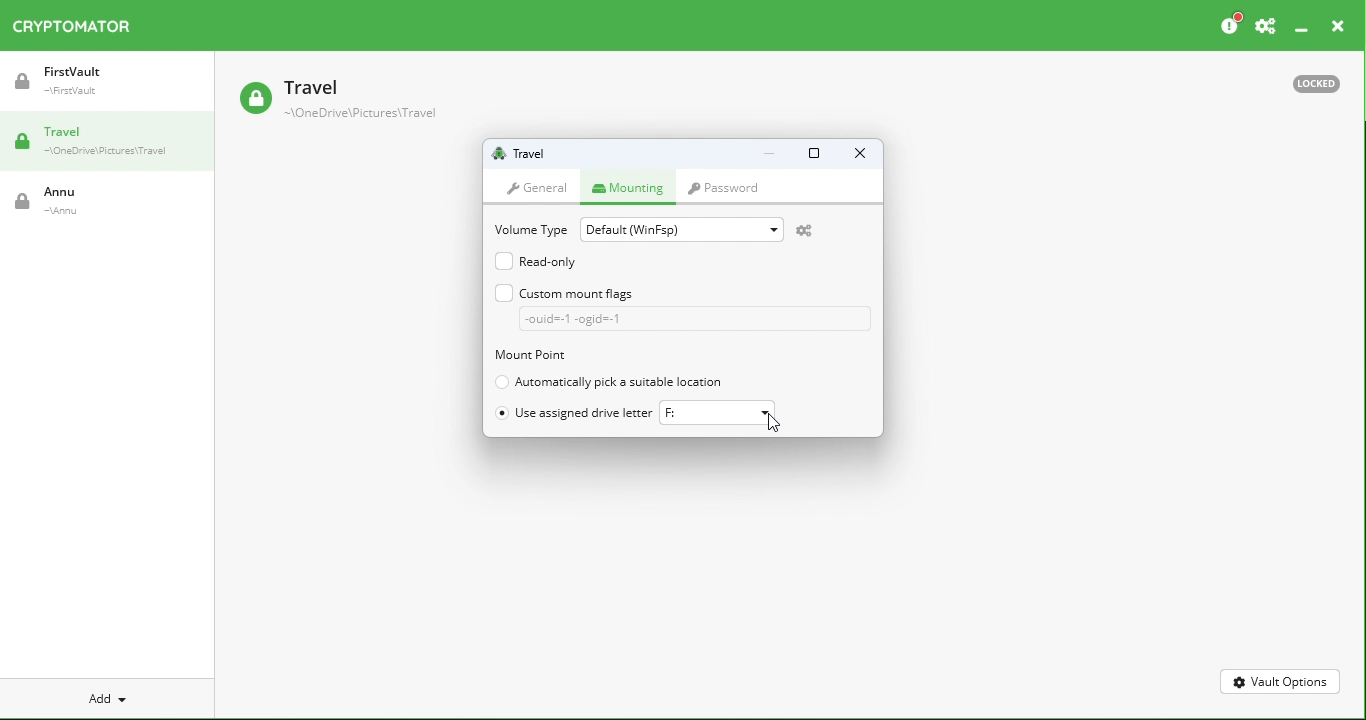  I want to click on Password, so click(729, 188).